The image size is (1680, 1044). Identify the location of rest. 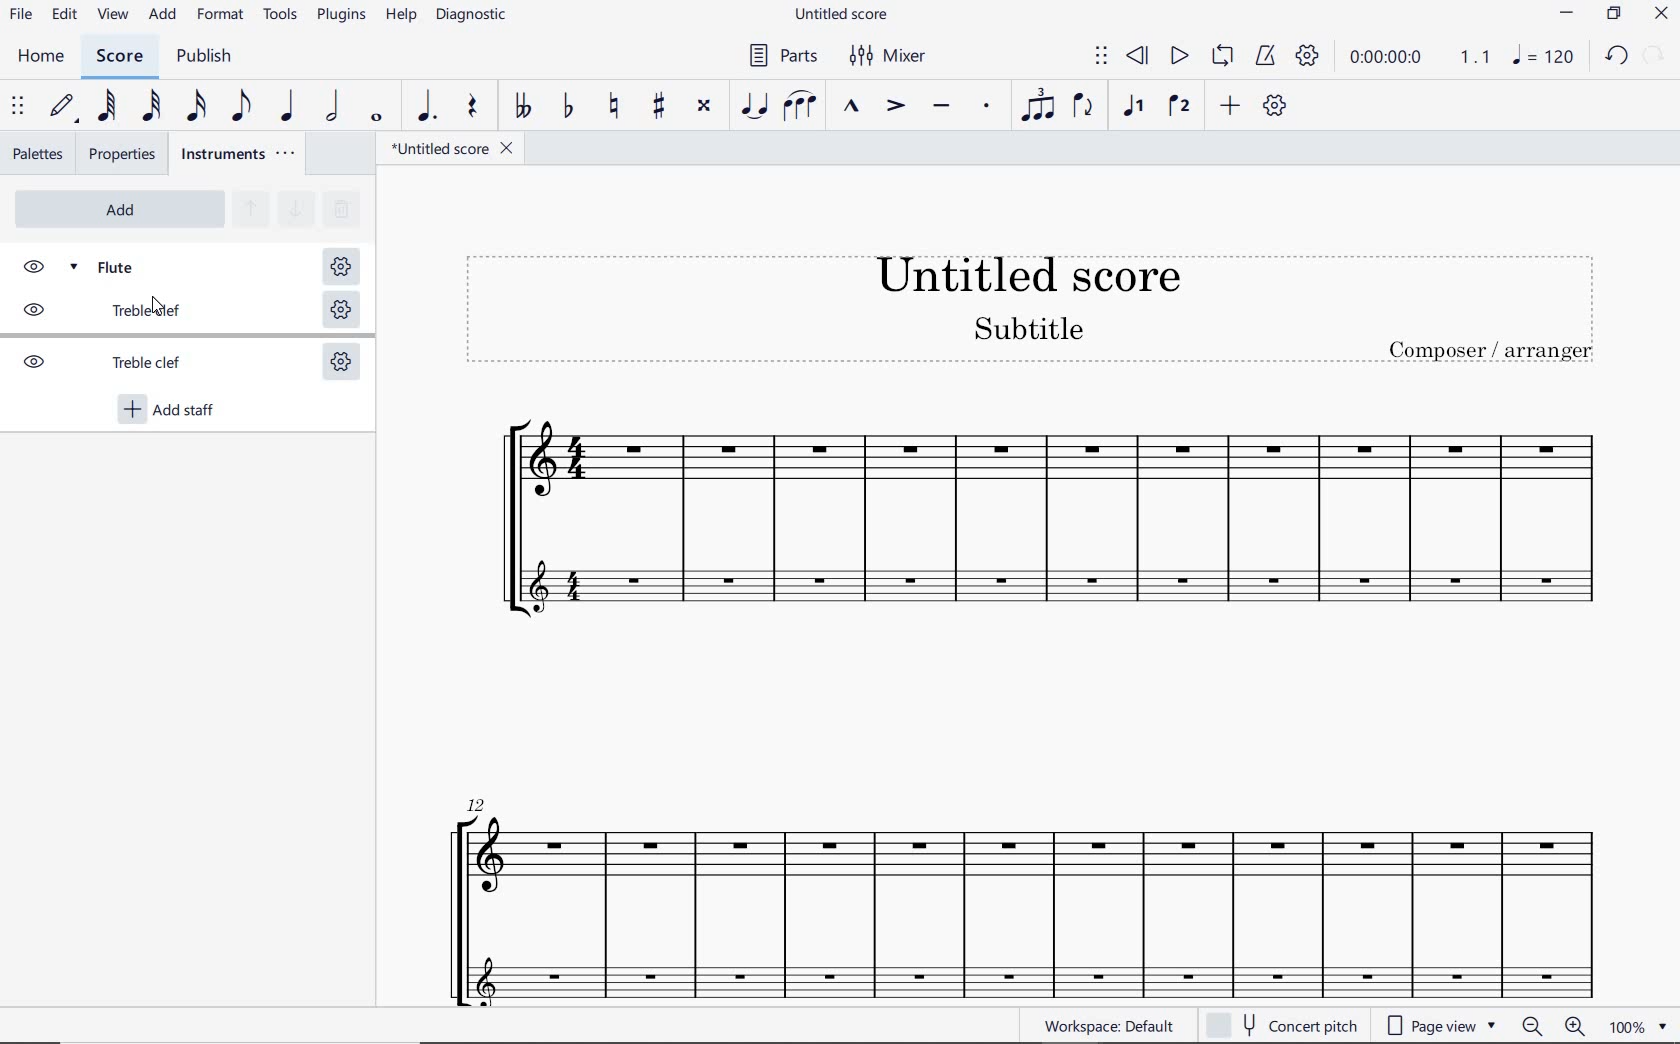
(470, 110).